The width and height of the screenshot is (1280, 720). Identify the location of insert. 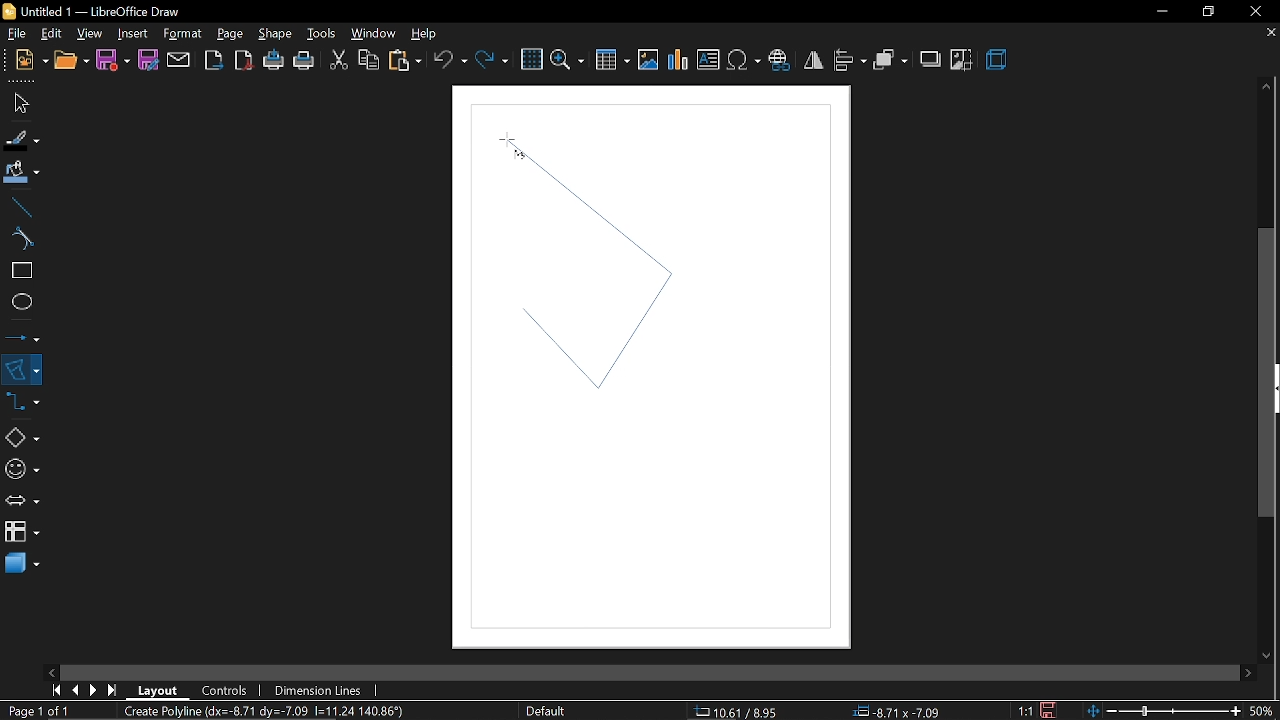
(132, 33).